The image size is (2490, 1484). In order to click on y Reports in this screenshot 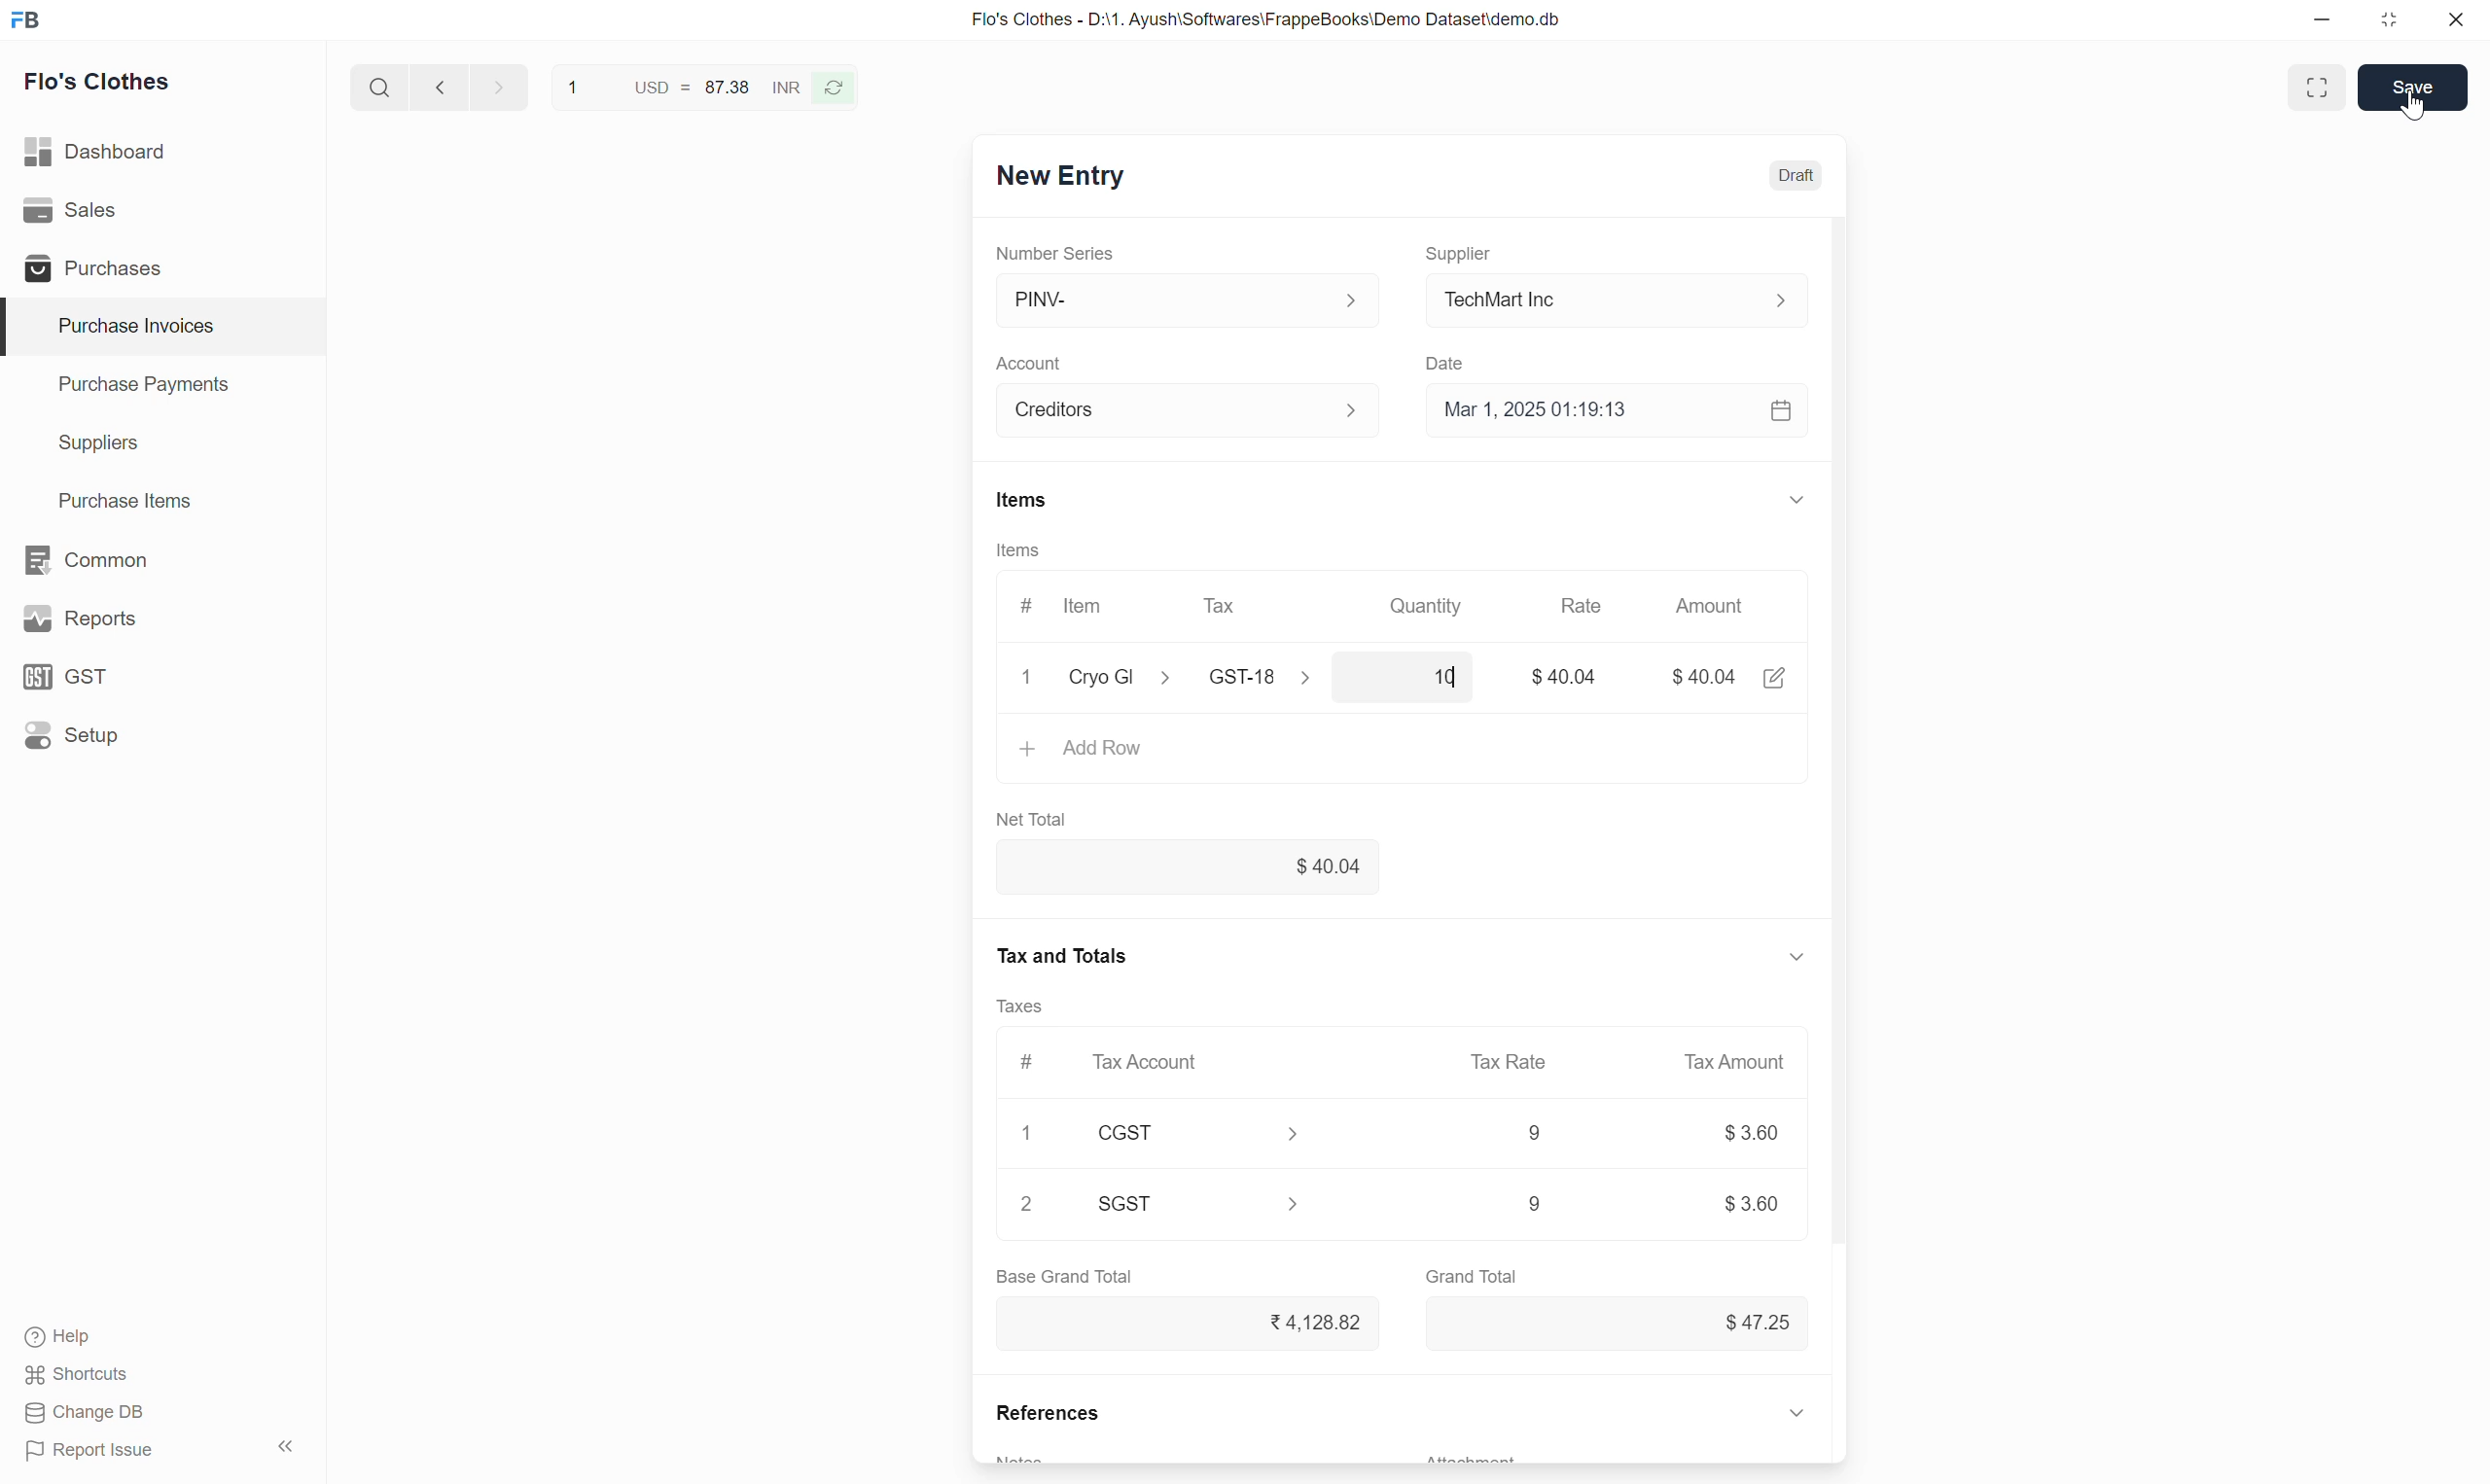, I will do `click(79, 620)`.